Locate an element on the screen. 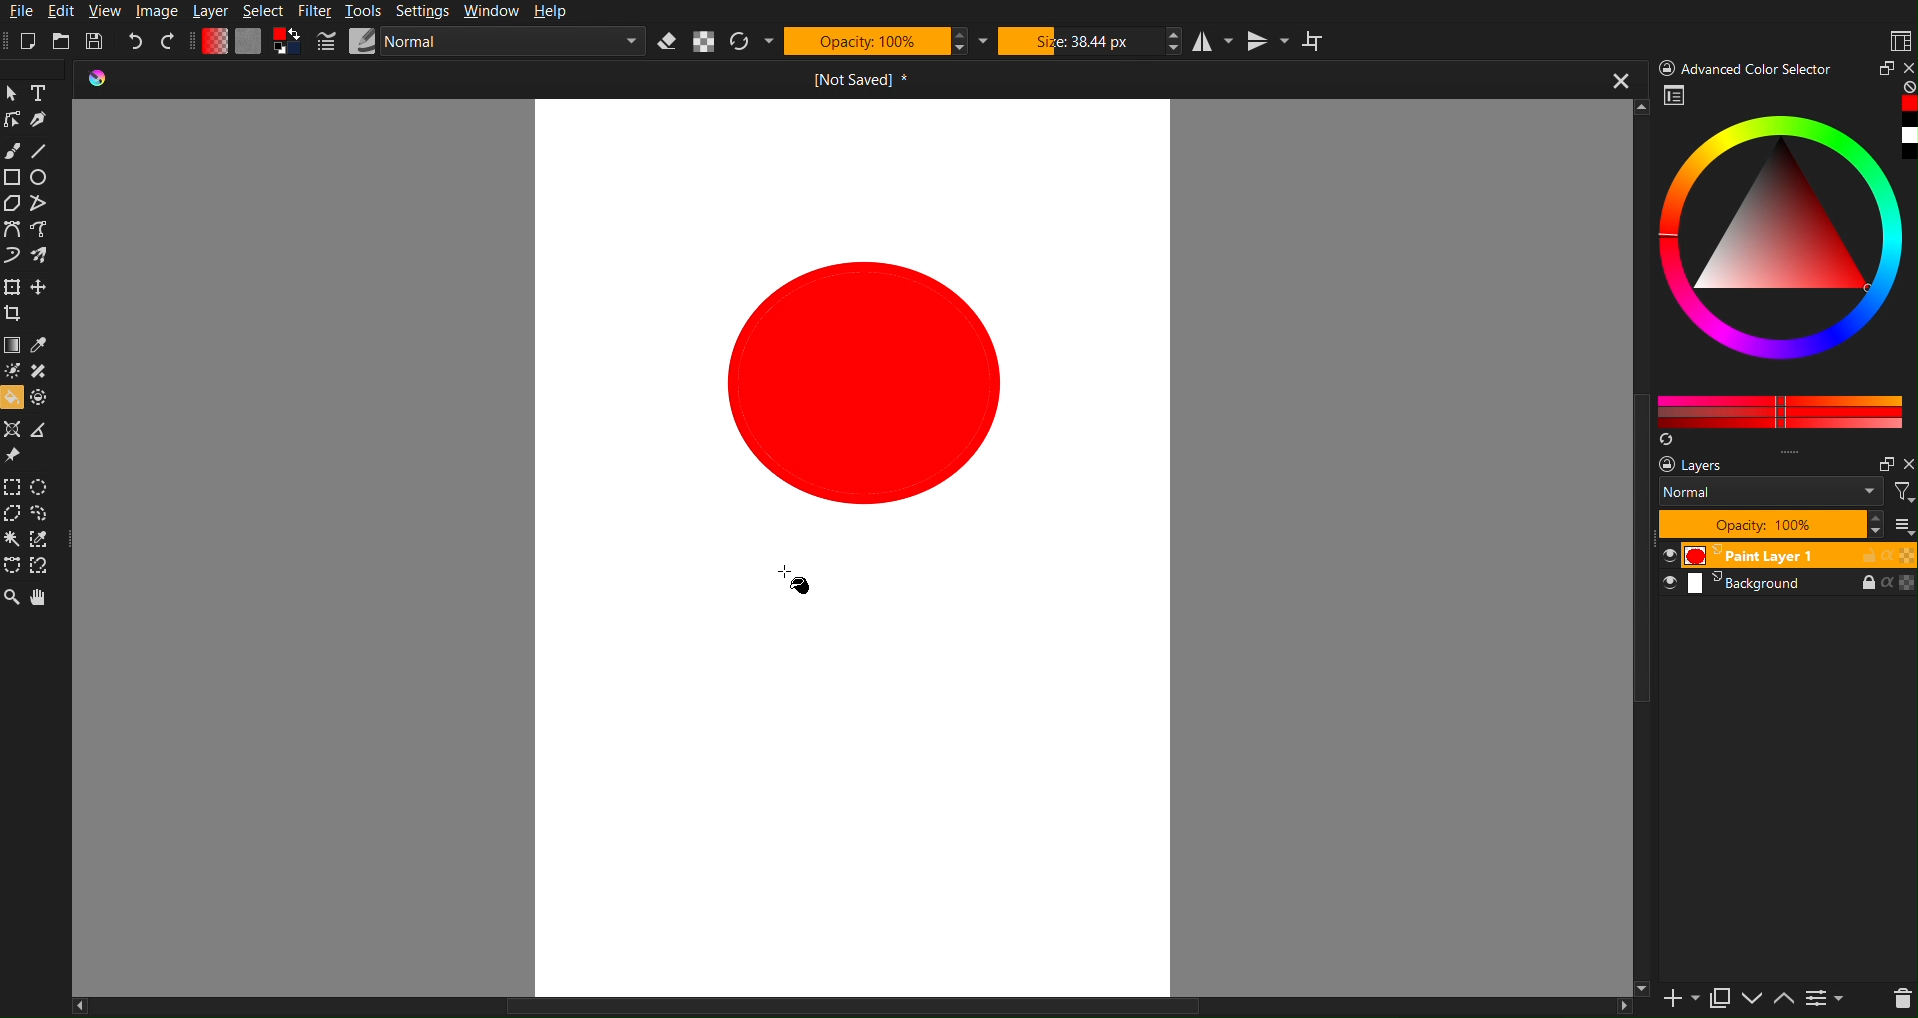  Color picker is located at coordinates (1787, 243).